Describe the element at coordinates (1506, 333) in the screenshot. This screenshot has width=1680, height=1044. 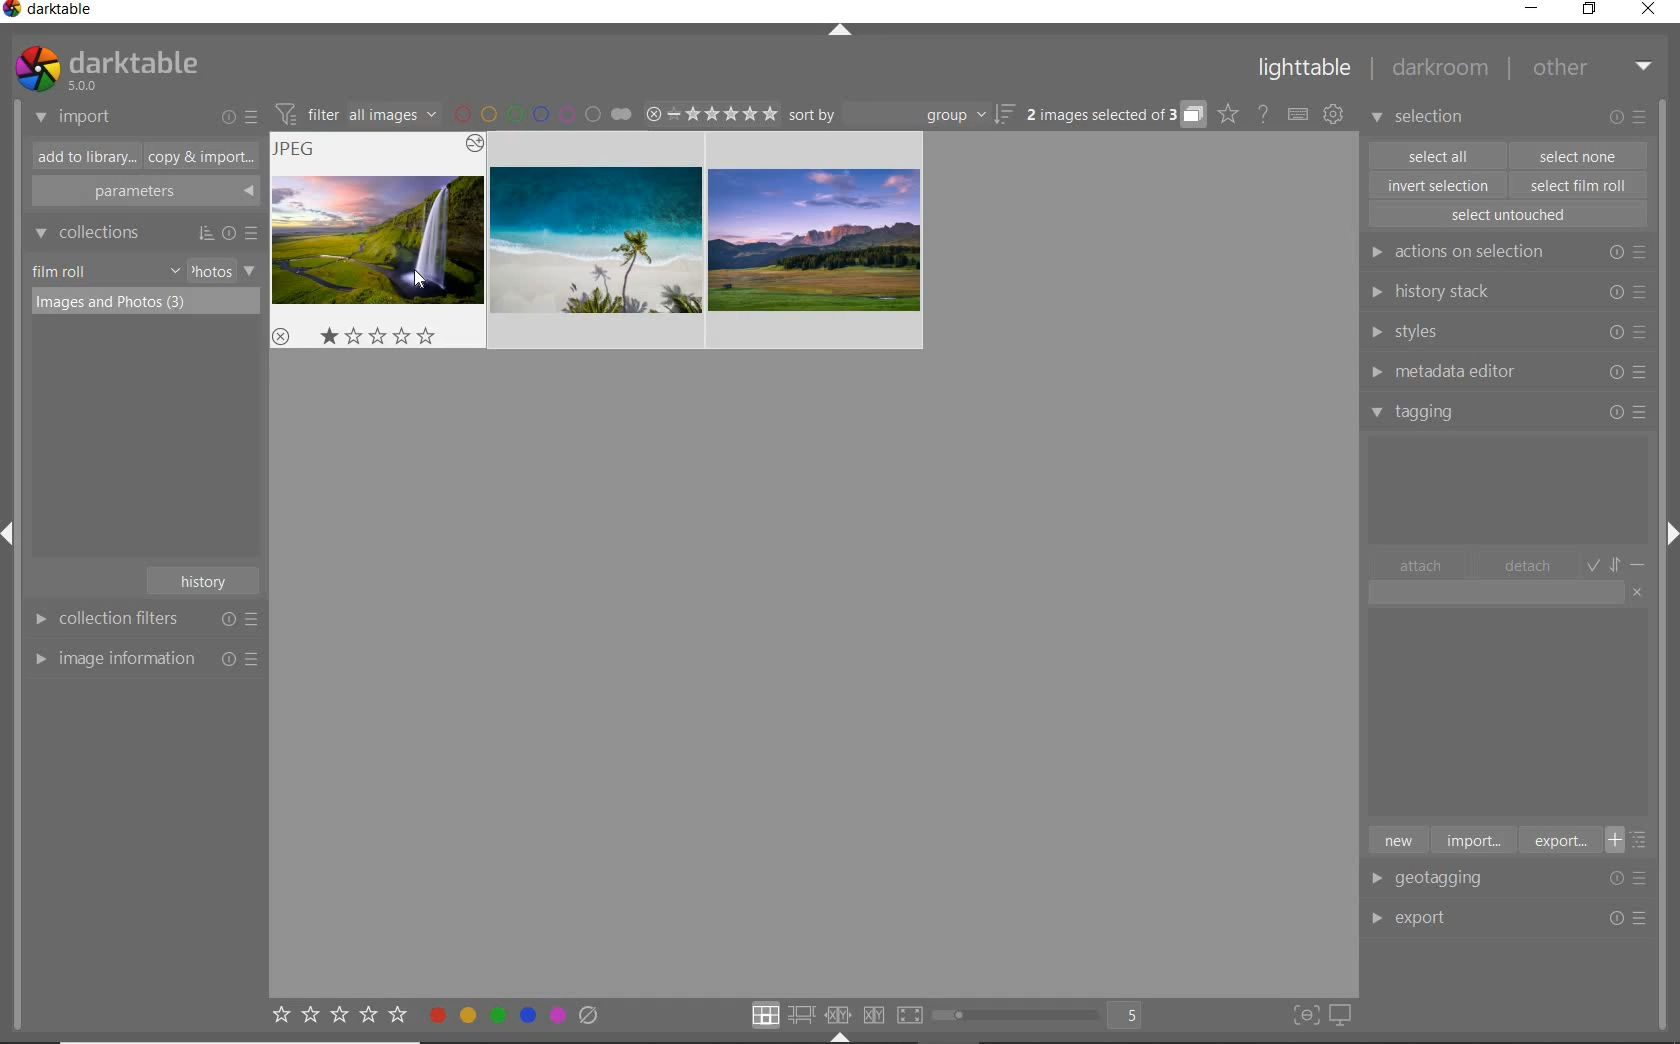
I see `styles` at that location.